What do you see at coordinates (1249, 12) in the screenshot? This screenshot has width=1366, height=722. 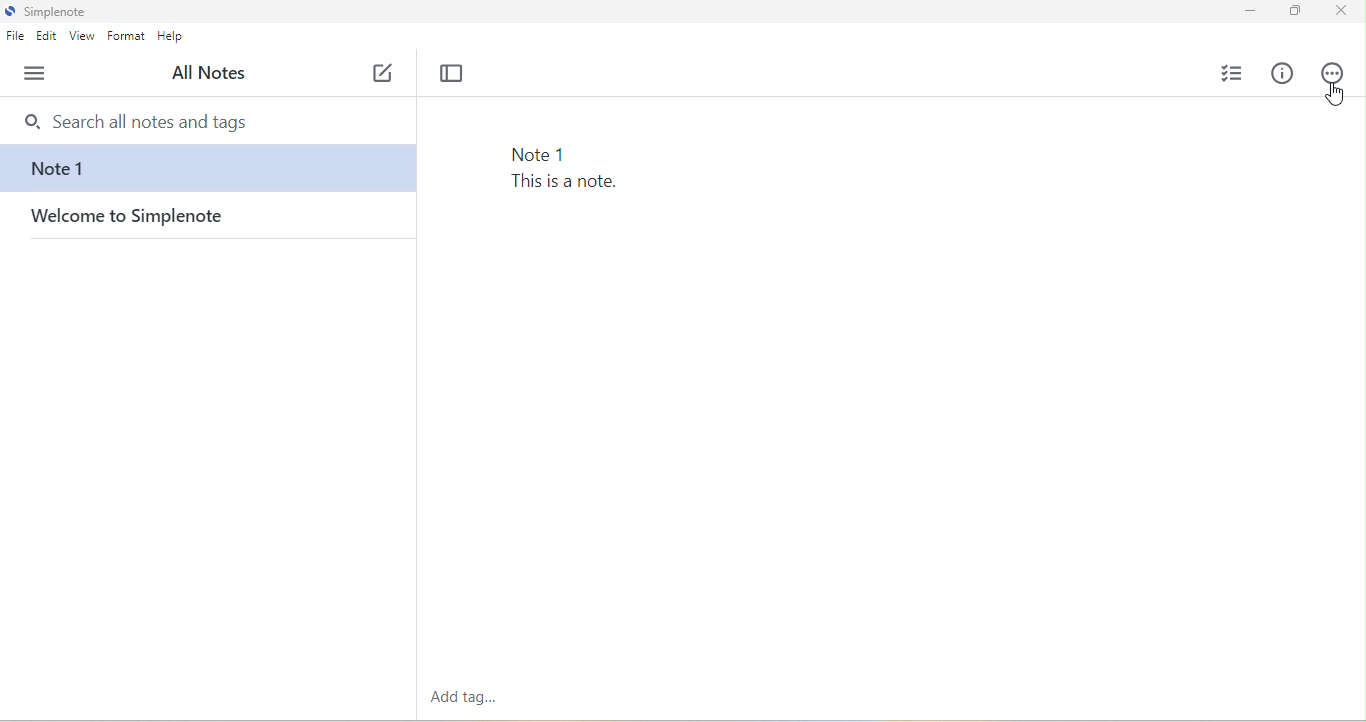 I see `minimize` at bounding box center [1249, 12].